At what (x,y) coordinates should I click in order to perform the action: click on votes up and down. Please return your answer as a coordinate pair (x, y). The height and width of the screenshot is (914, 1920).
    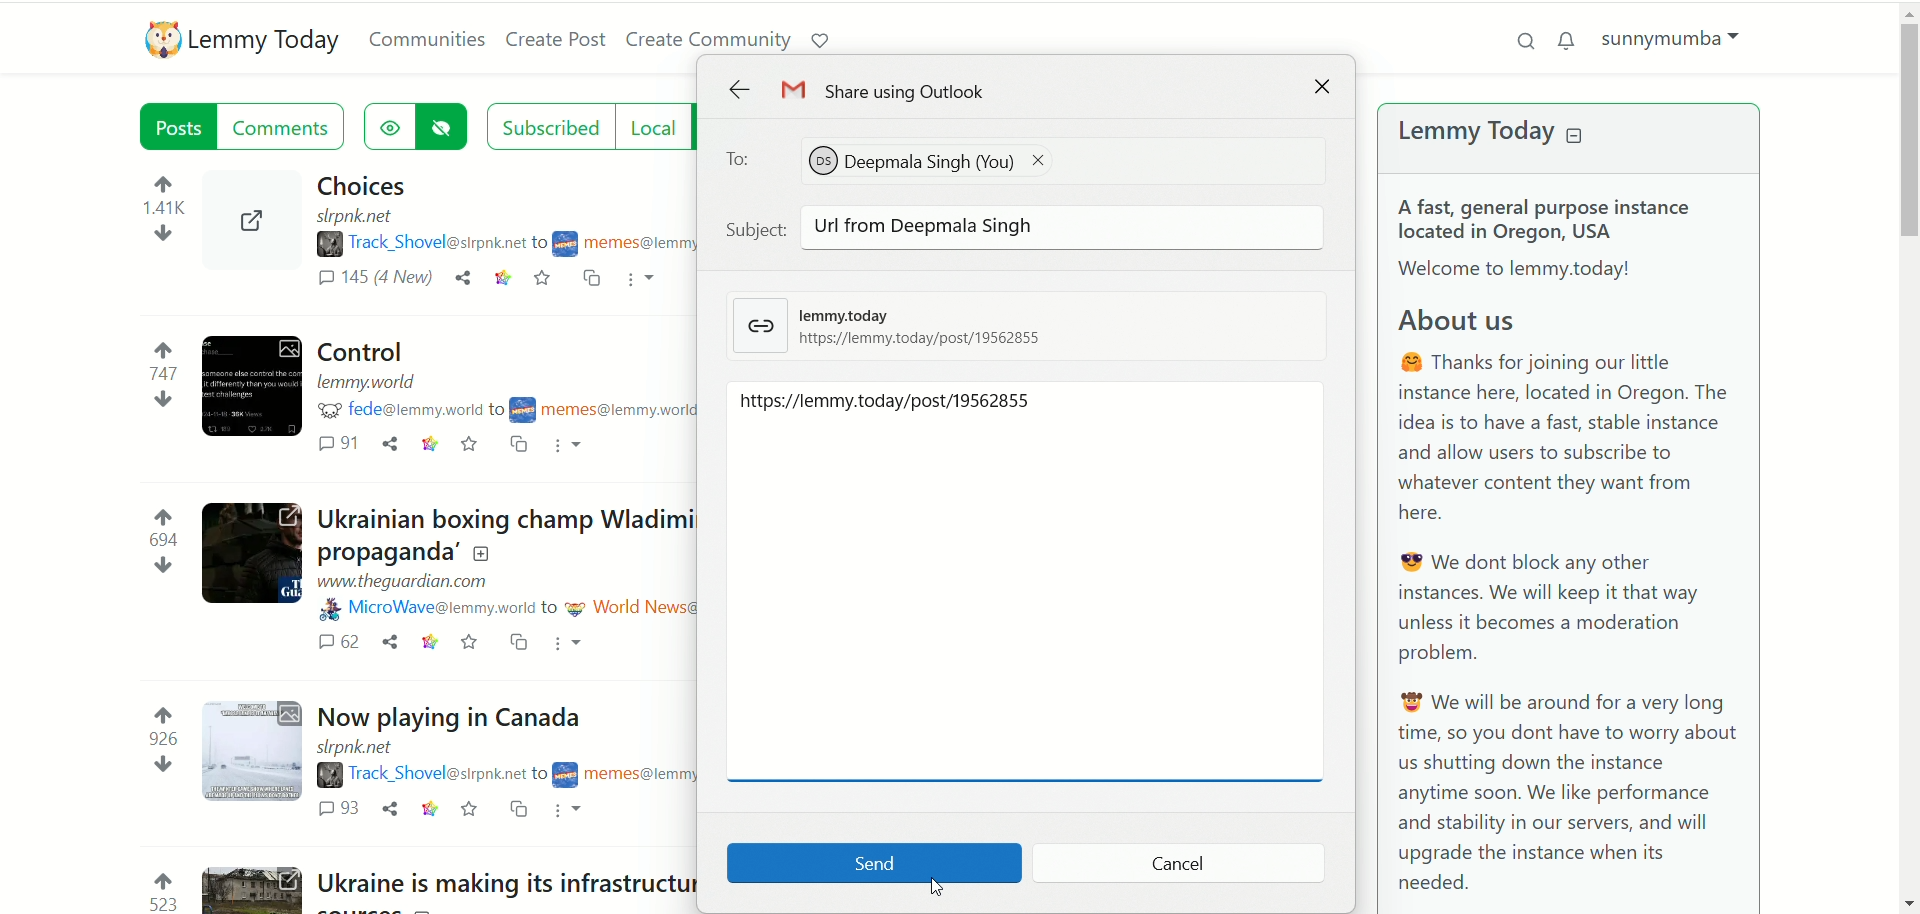
    Looking at the image, I should click on (156, 890).